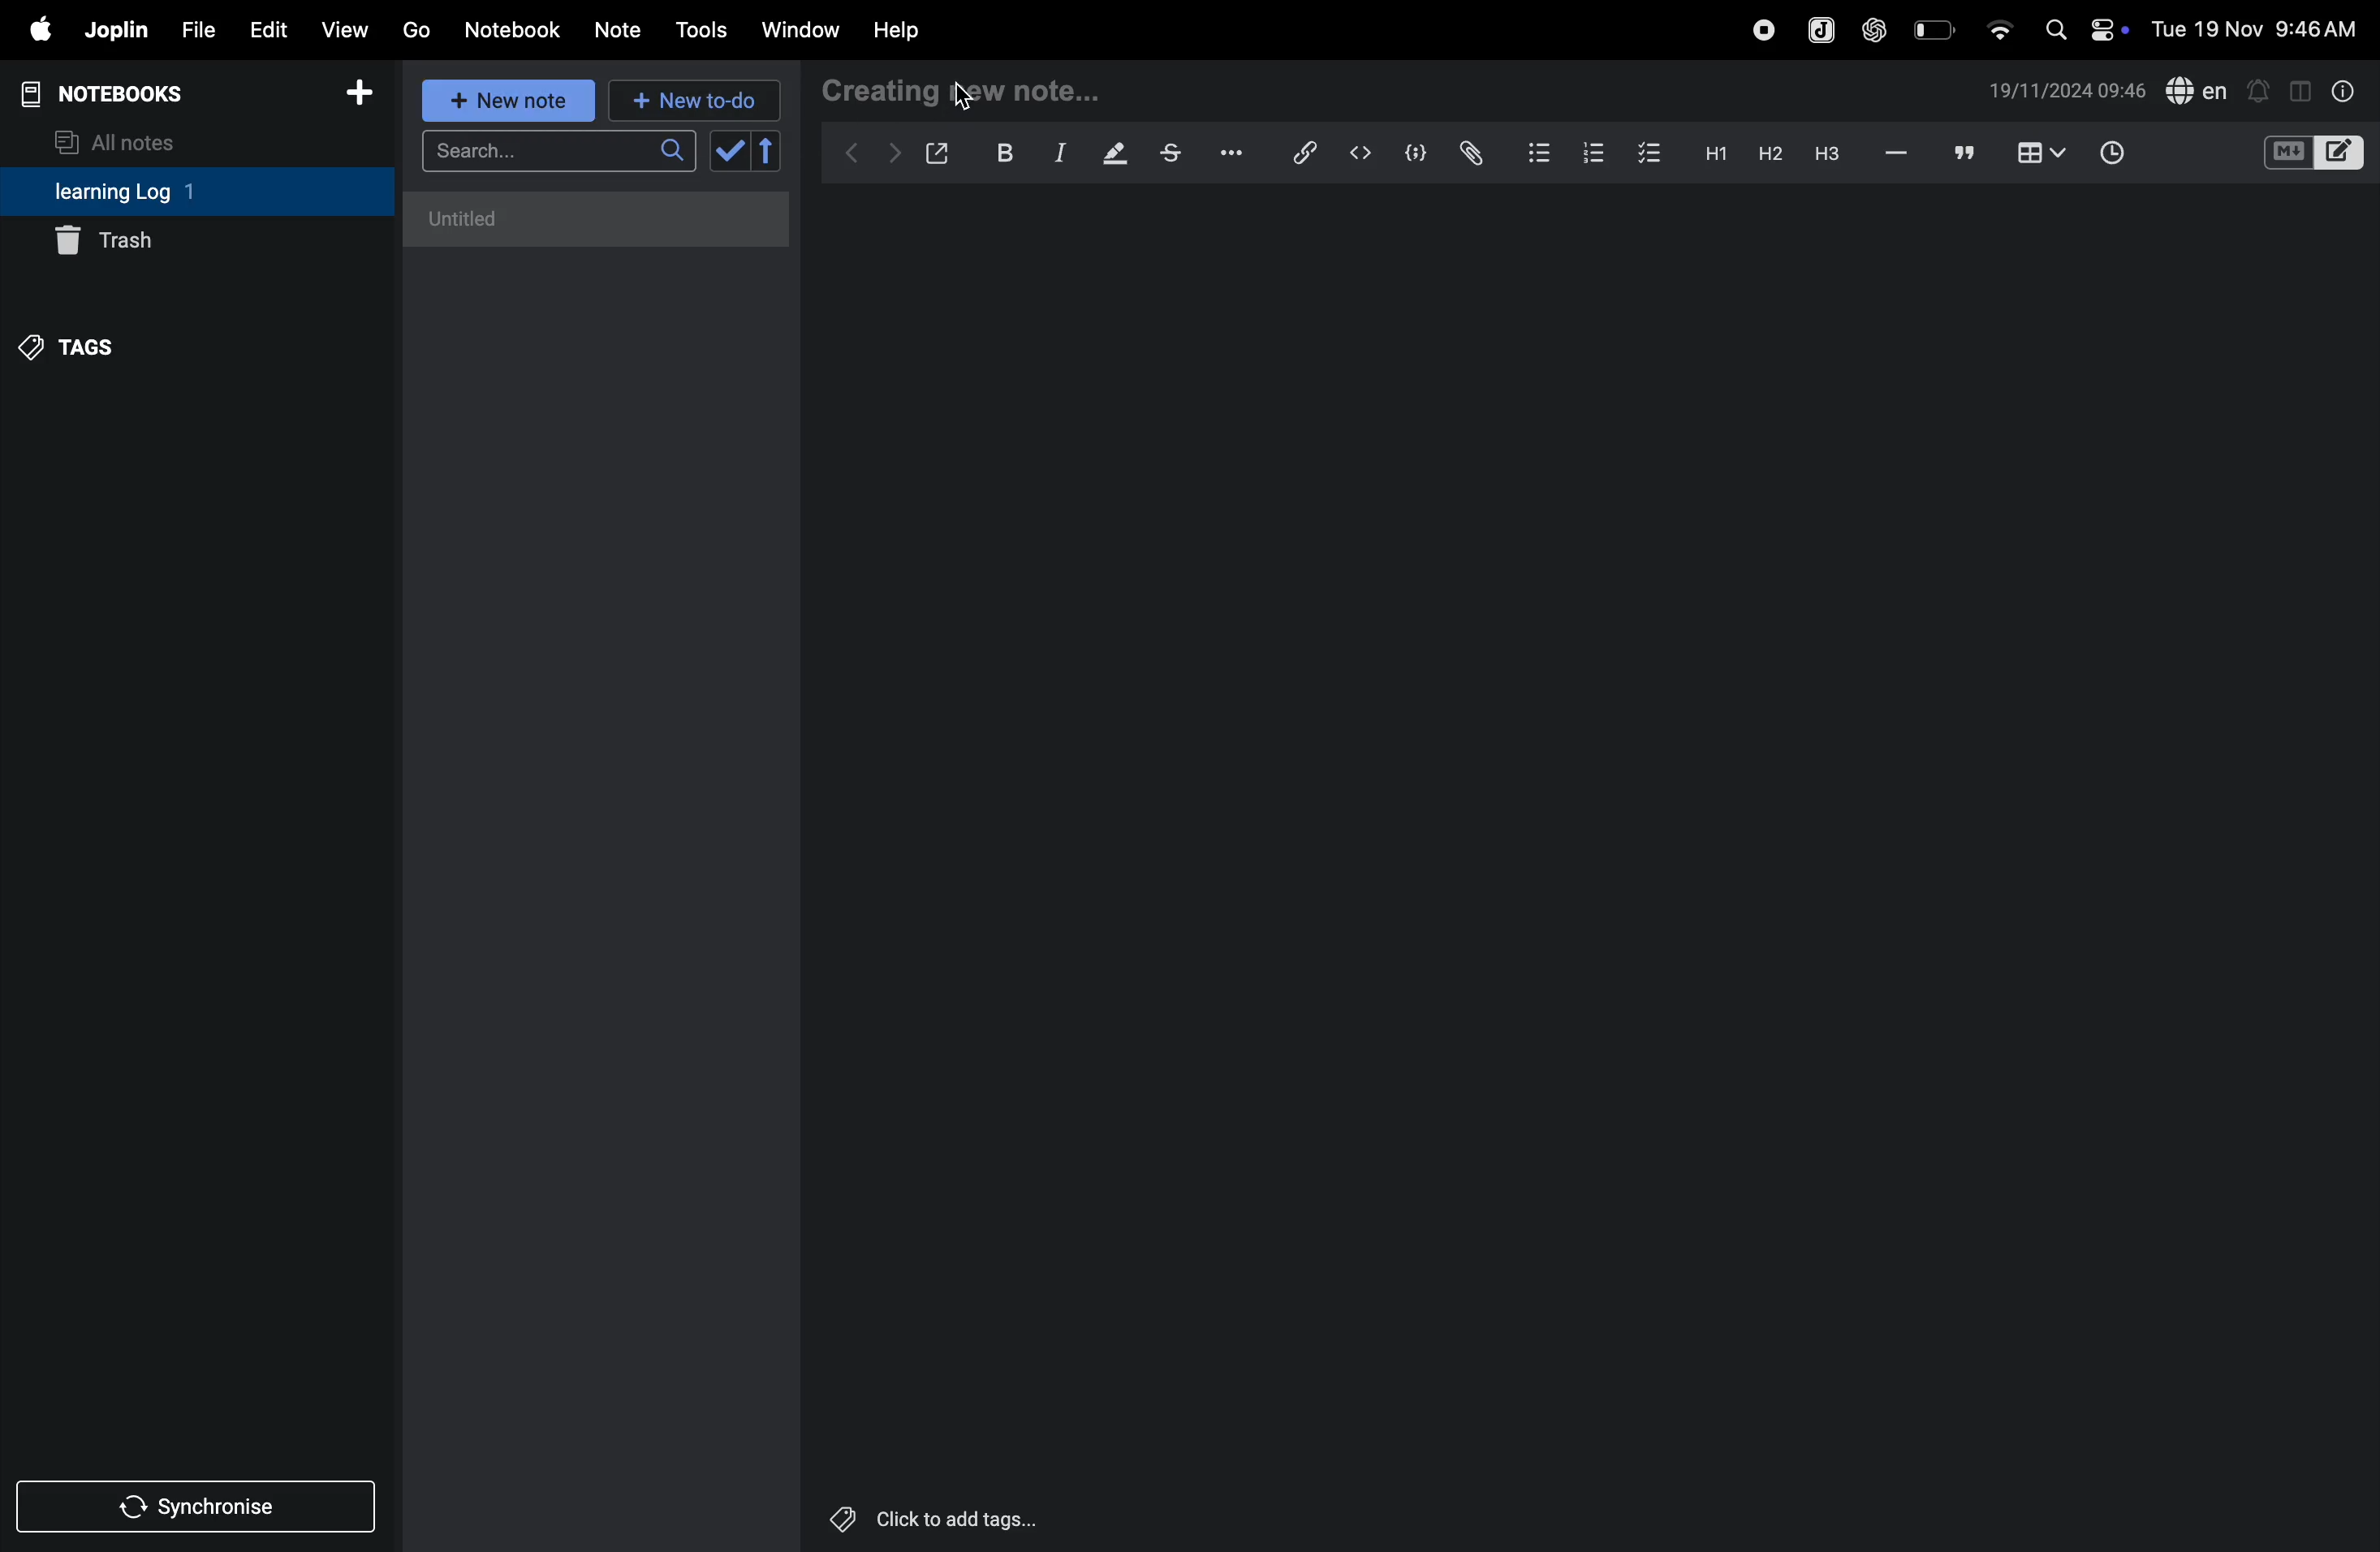 The height and width of the screenshot is (1552, 2380). What do you see at coordinates (1769, 153) in the screenshot?
I see `heading 2` at bounding box center [1769, 153].